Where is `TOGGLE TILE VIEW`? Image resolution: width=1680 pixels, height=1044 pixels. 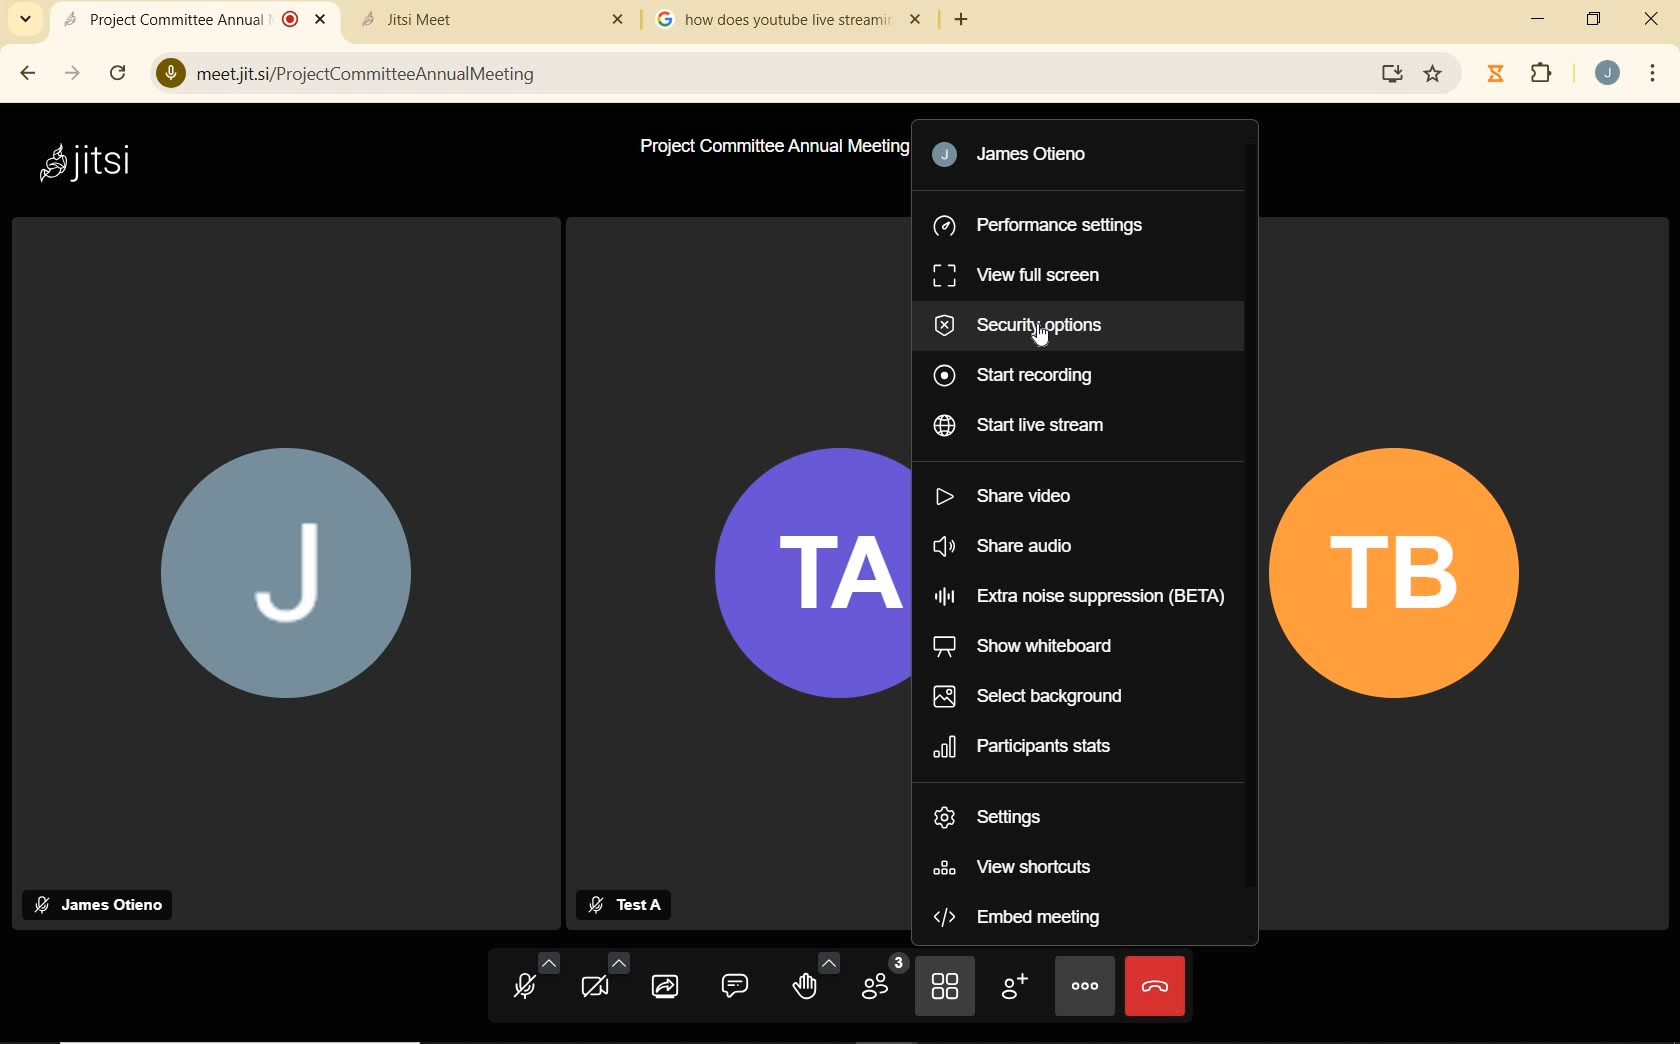
TOGGLE TILE VIEW is located at coordinates (945, 990).